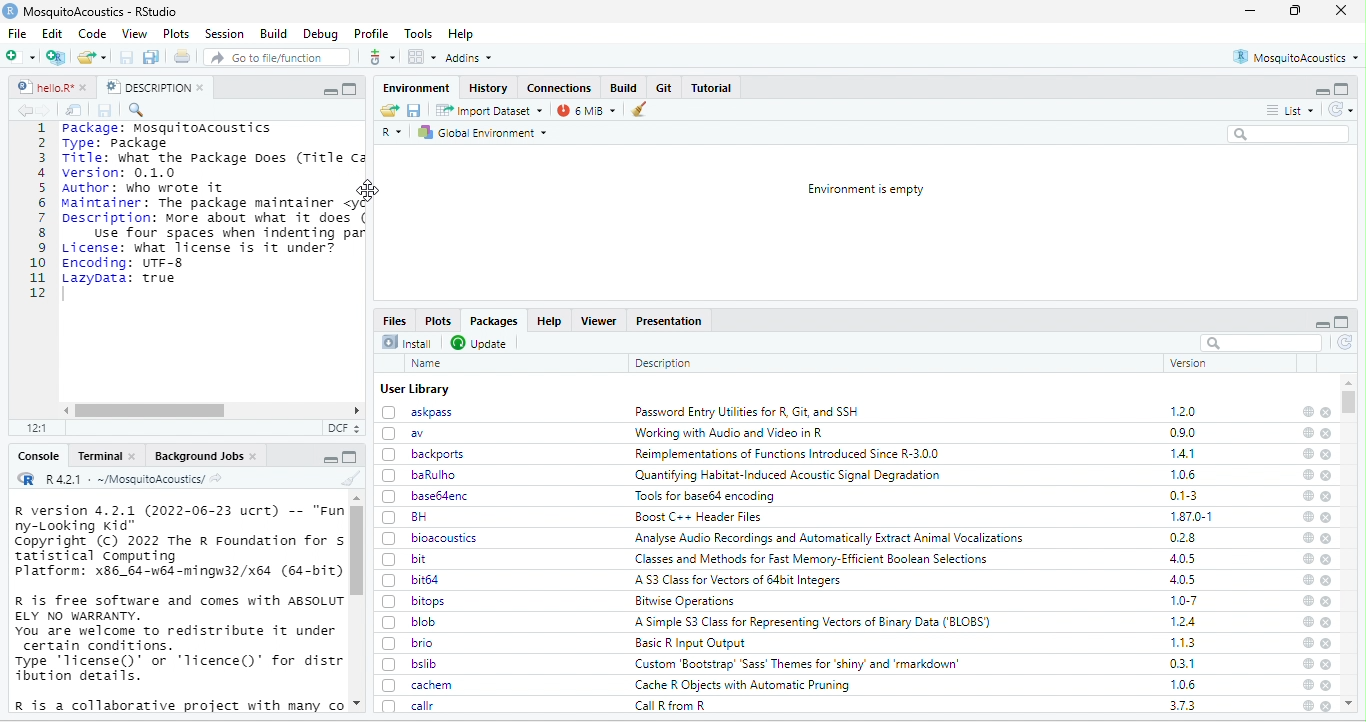 The height and width of the screenshot is (722, 1366). Describe the element at coordinates (410, 341) in the screenshot. I see `Install` at that location.